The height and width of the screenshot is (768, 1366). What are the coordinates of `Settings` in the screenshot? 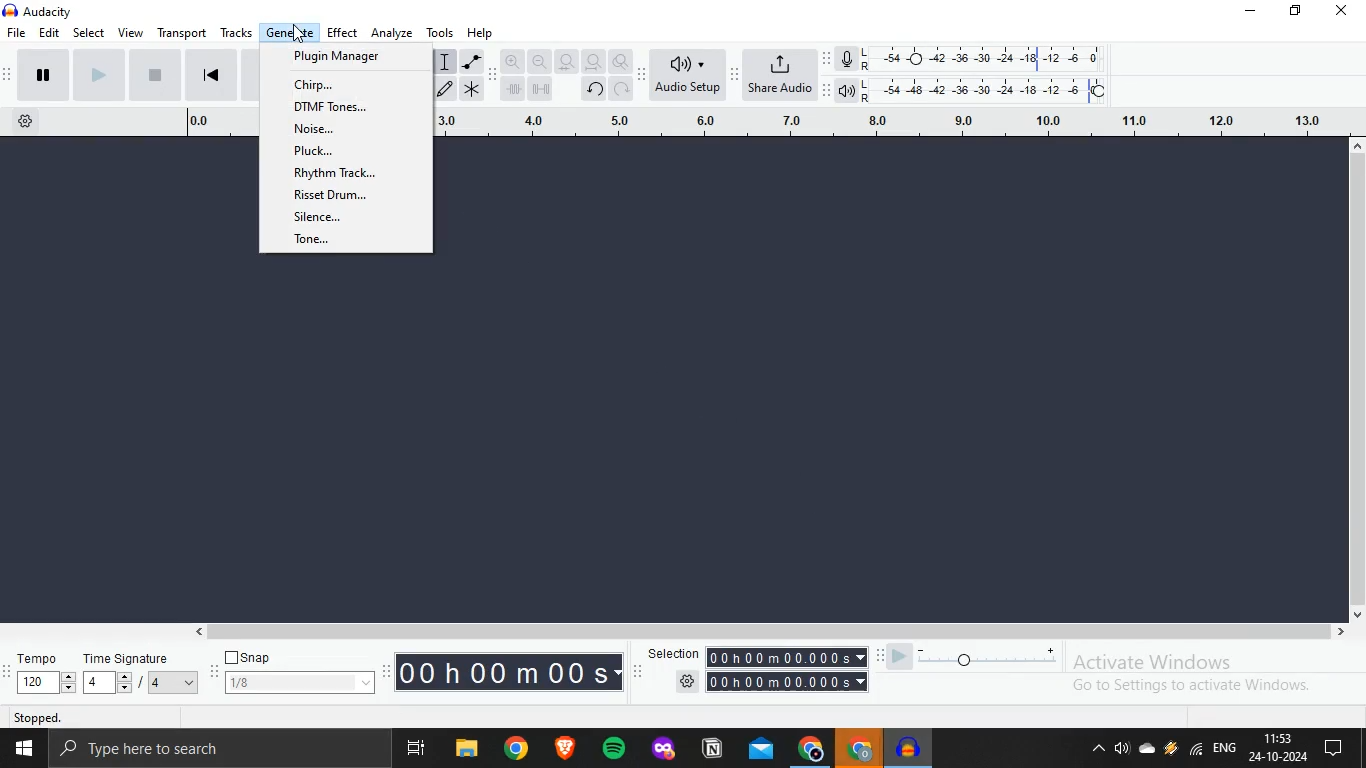 It's located at (22, 123).